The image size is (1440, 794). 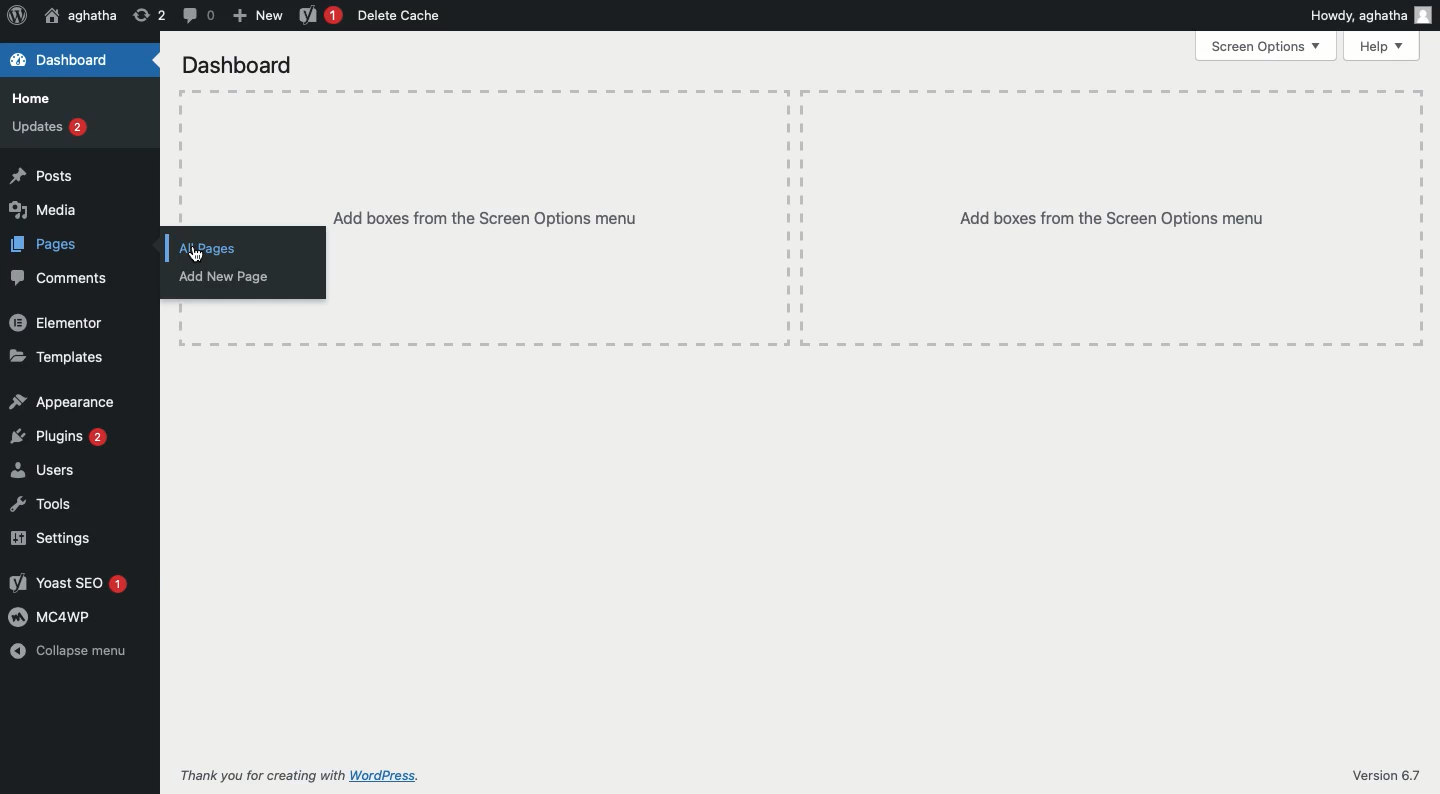 What do you see at coordinates (64, 615) in the screenshot?
I see `MC4WP` at bounding box center [64, 615].